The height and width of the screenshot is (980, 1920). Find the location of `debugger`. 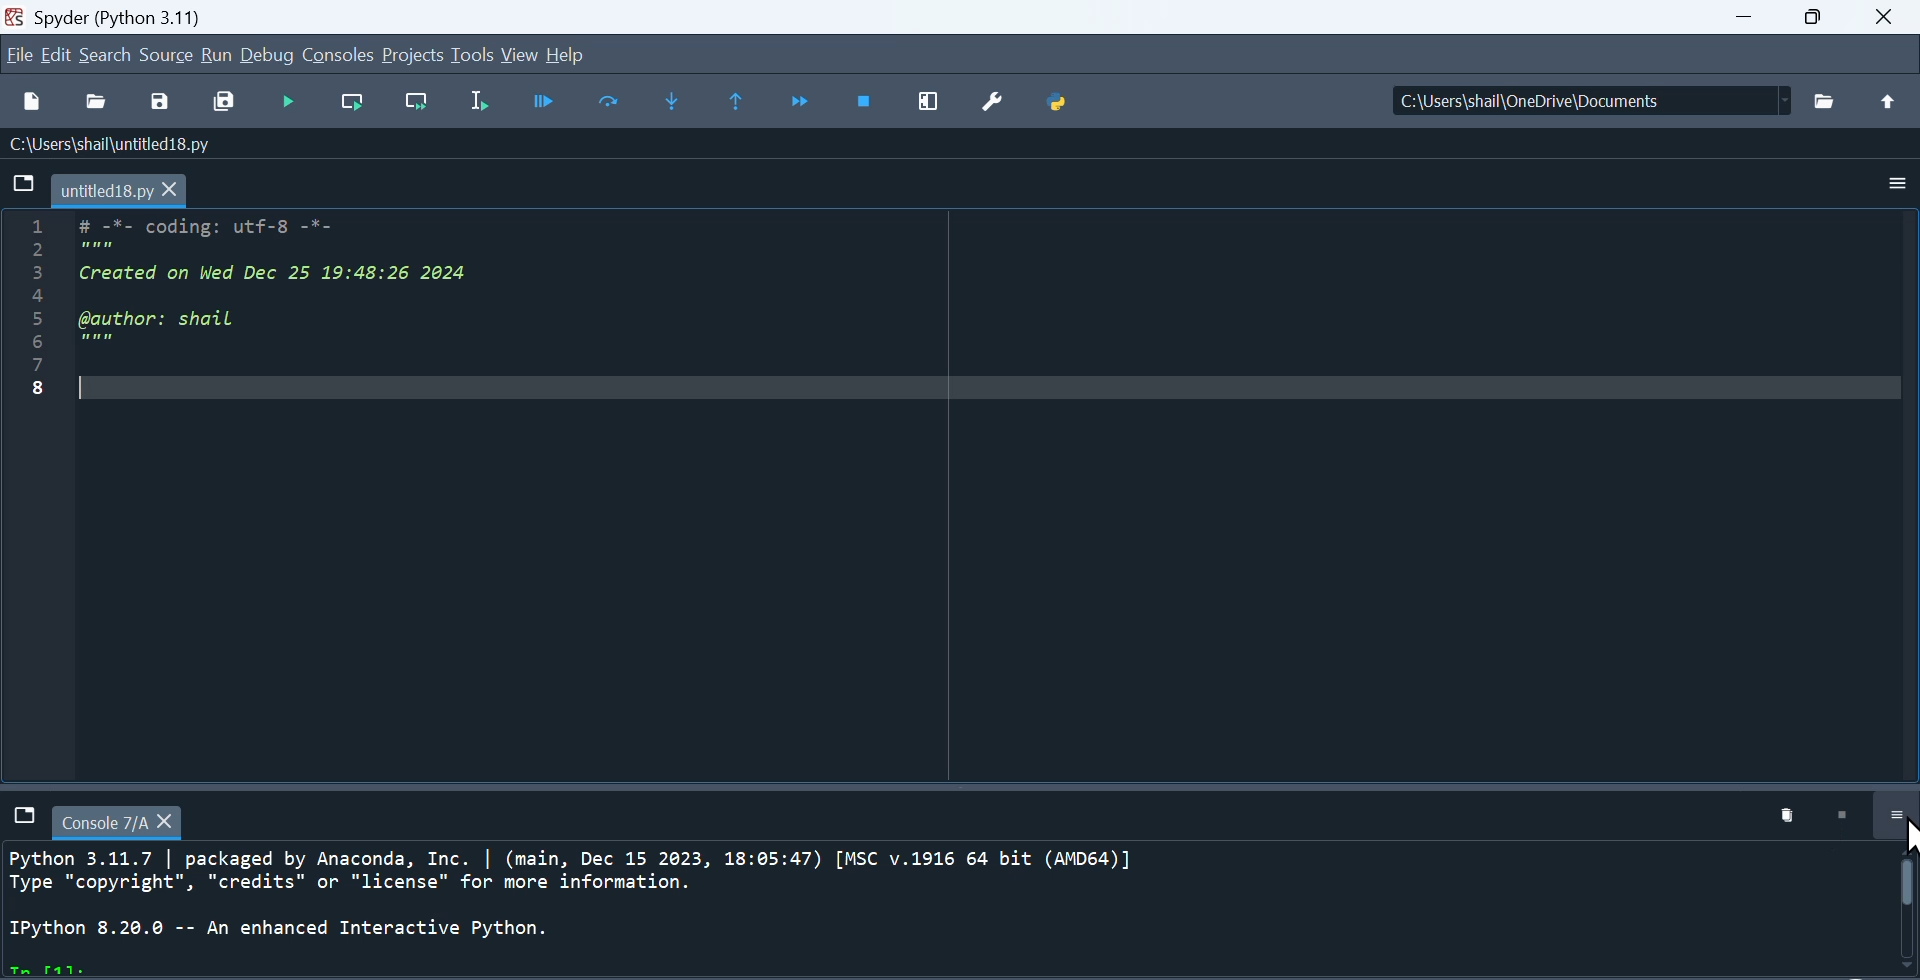

debugger is located at coordinates (542, 102).